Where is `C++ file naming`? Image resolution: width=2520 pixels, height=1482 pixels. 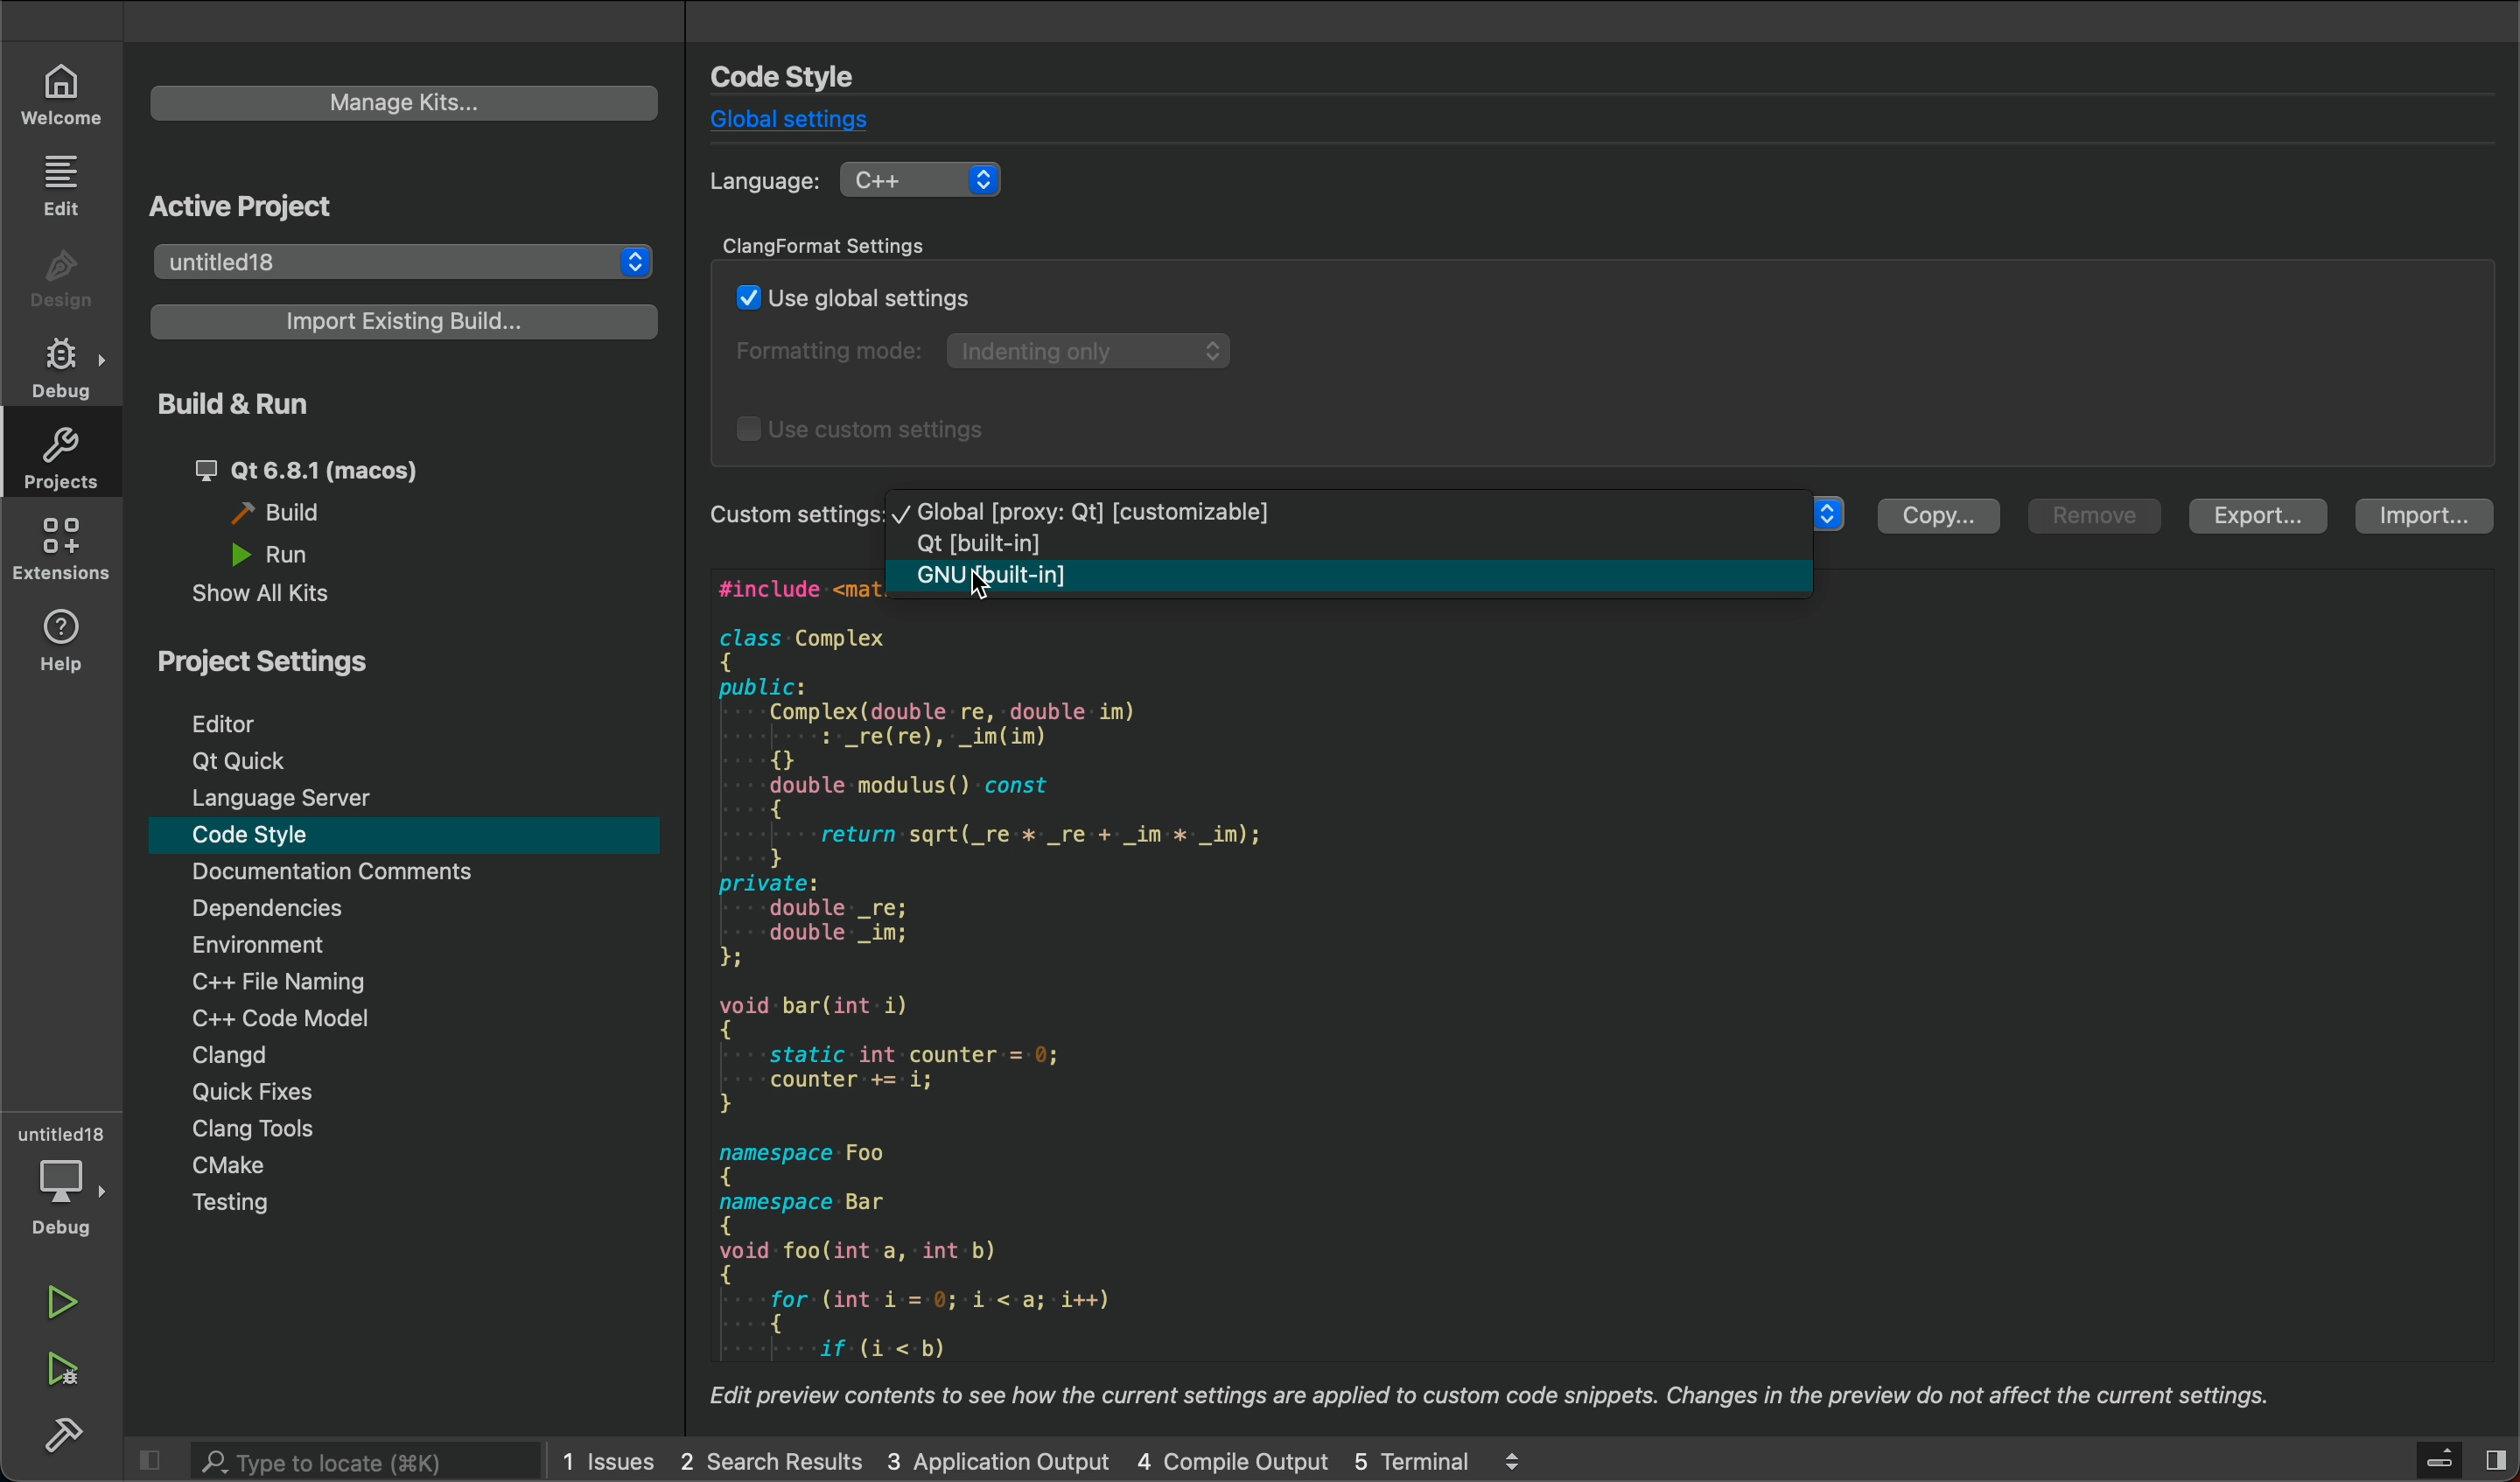 C++ file naming is located at coordinates (325, 981).